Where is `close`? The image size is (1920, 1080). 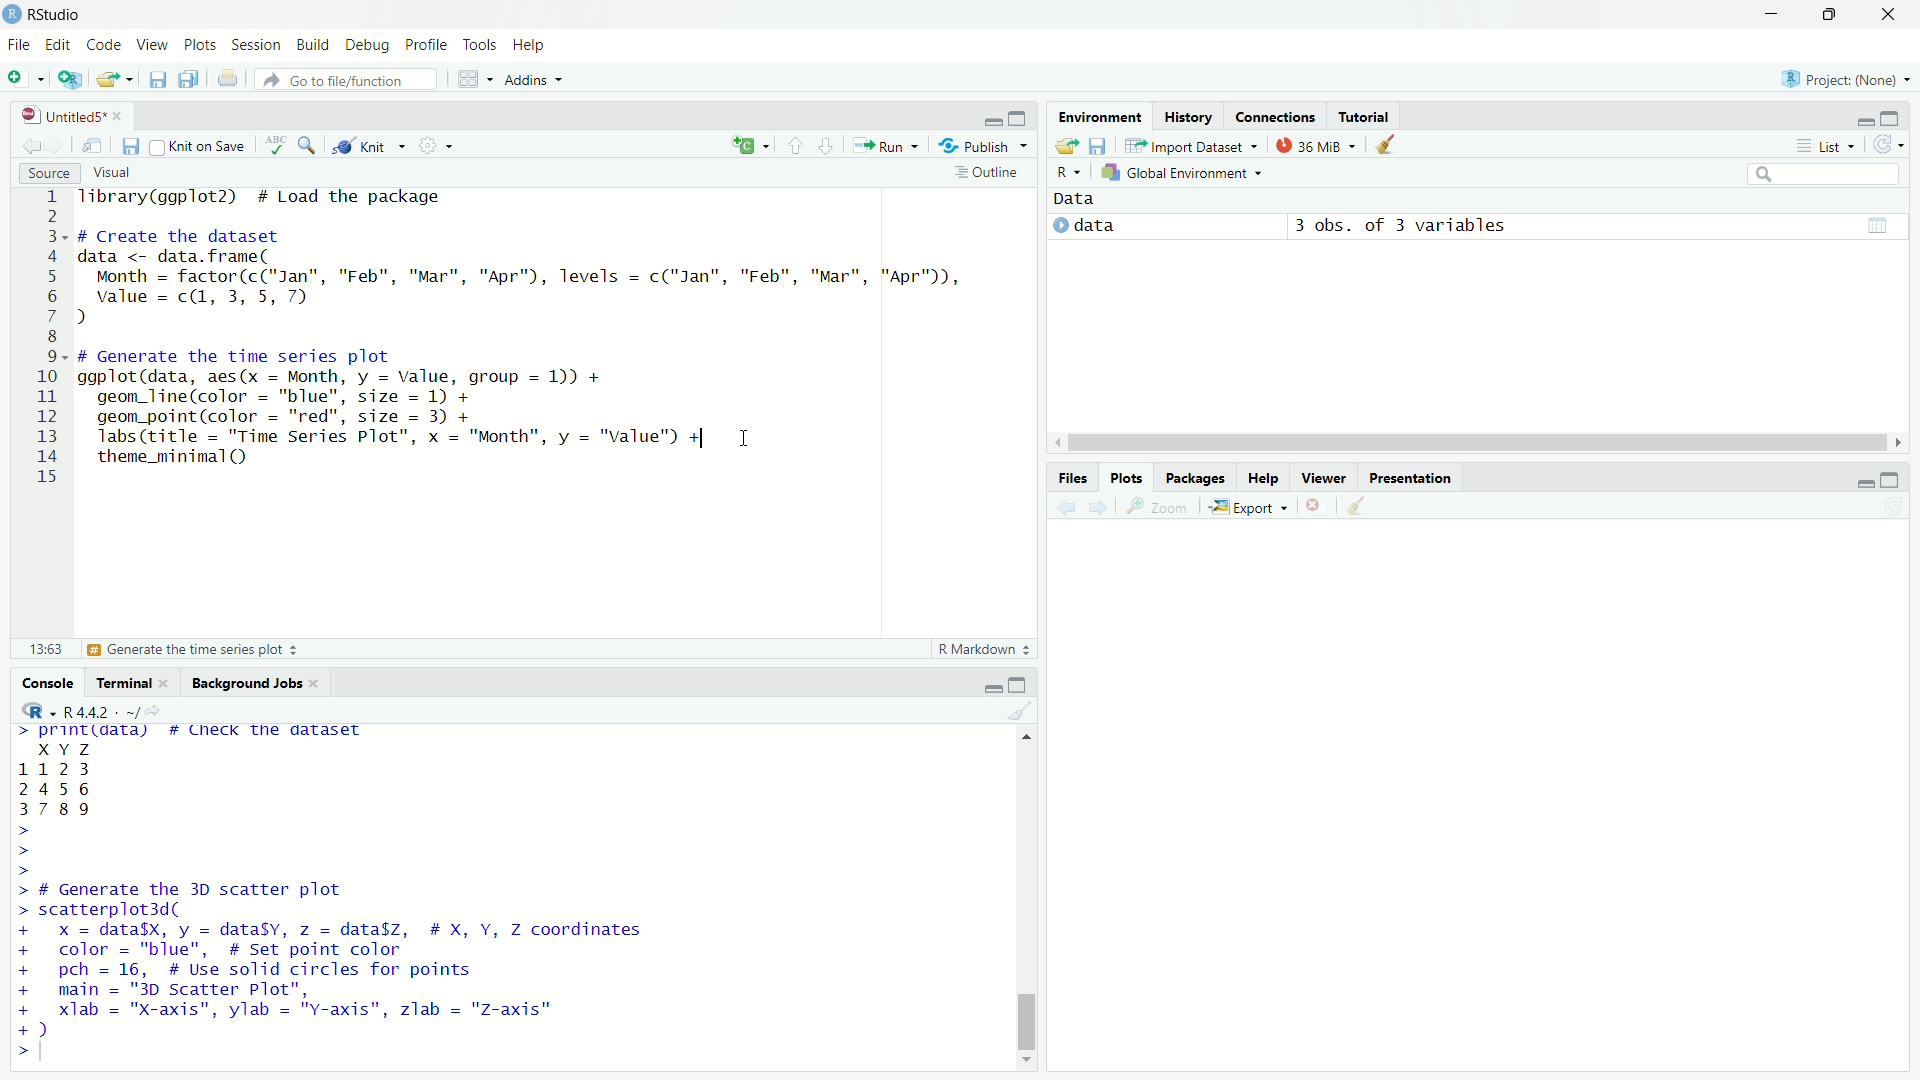
close is located at coordinates (170, 683).